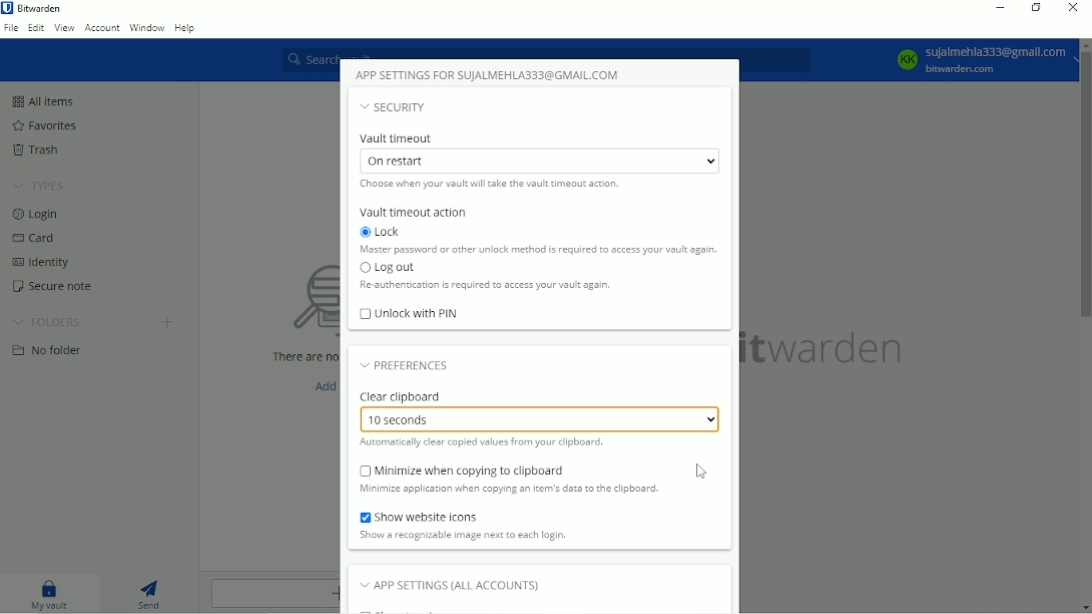  Describe the element at coordinates (40, 214) in the screenshot. I see `Login` at that location.